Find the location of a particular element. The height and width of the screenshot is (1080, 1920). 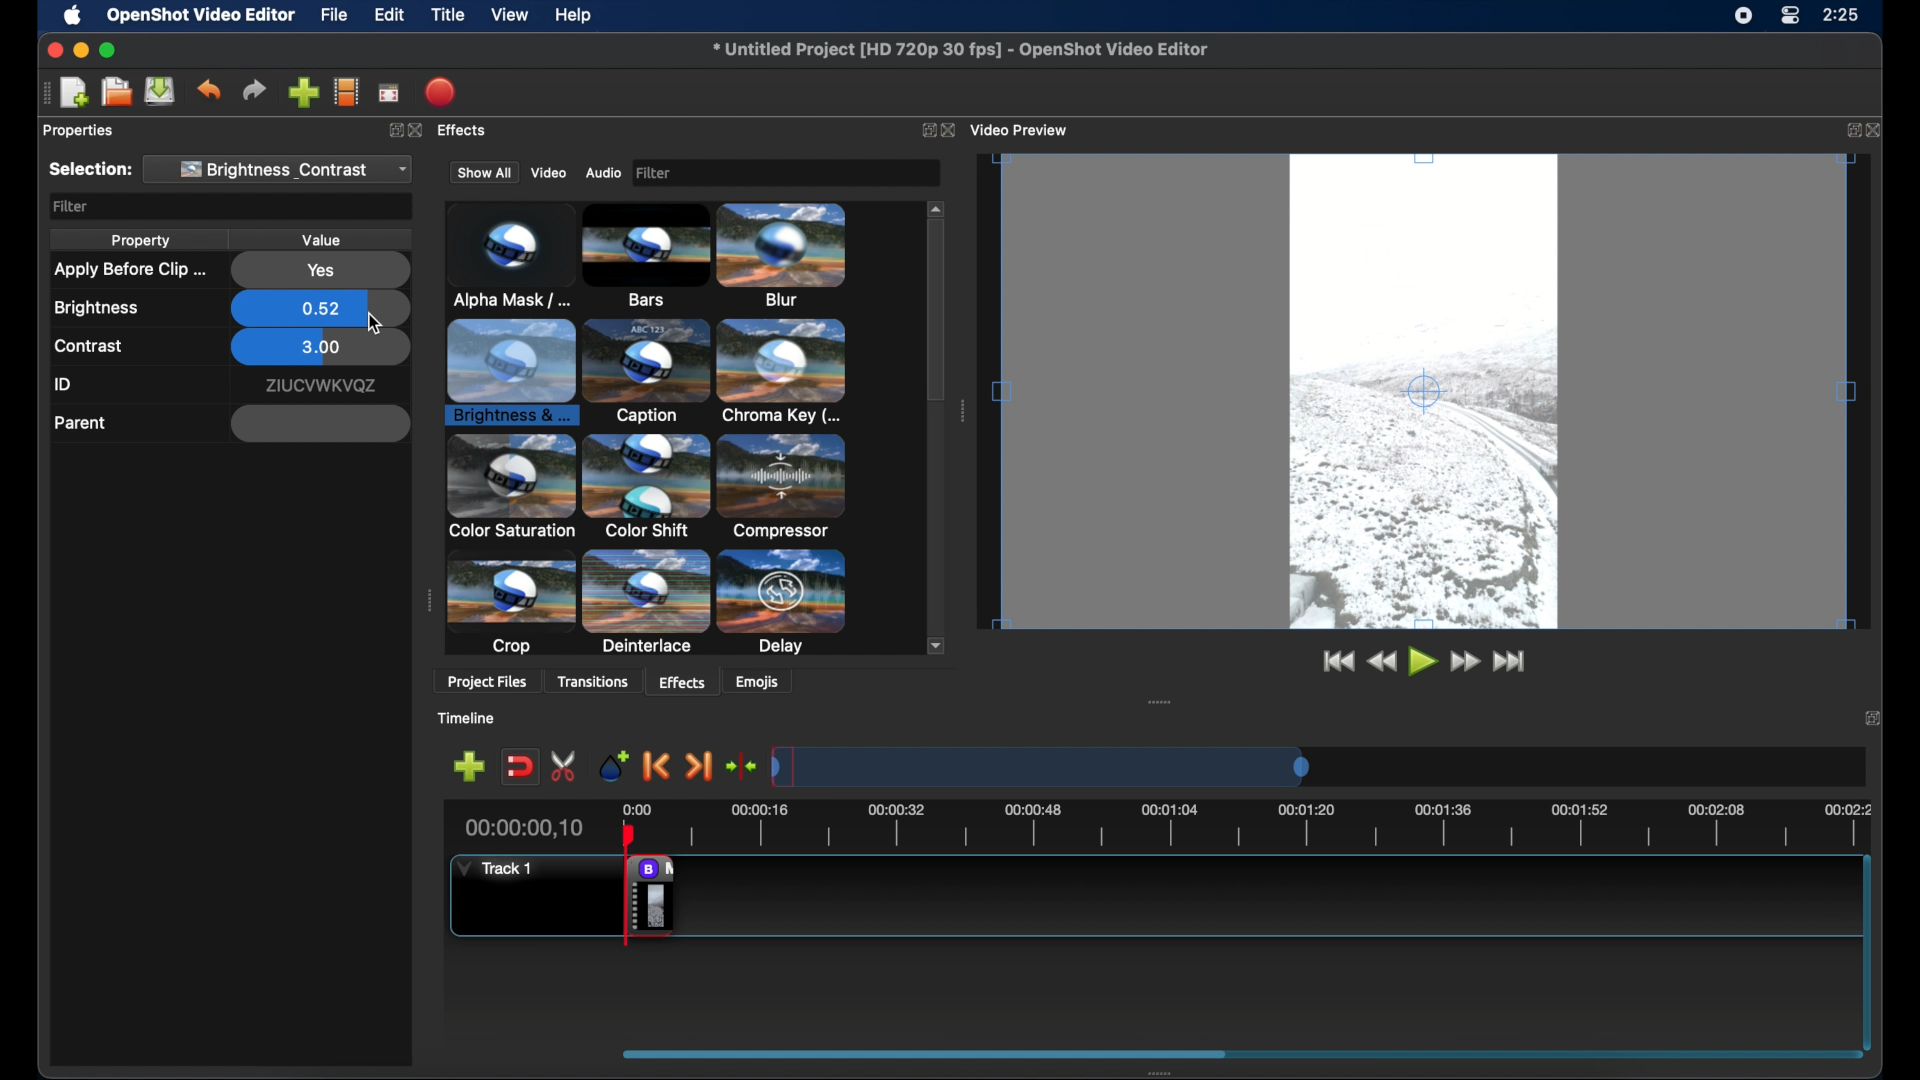

close is located at coordinates (953, 131).